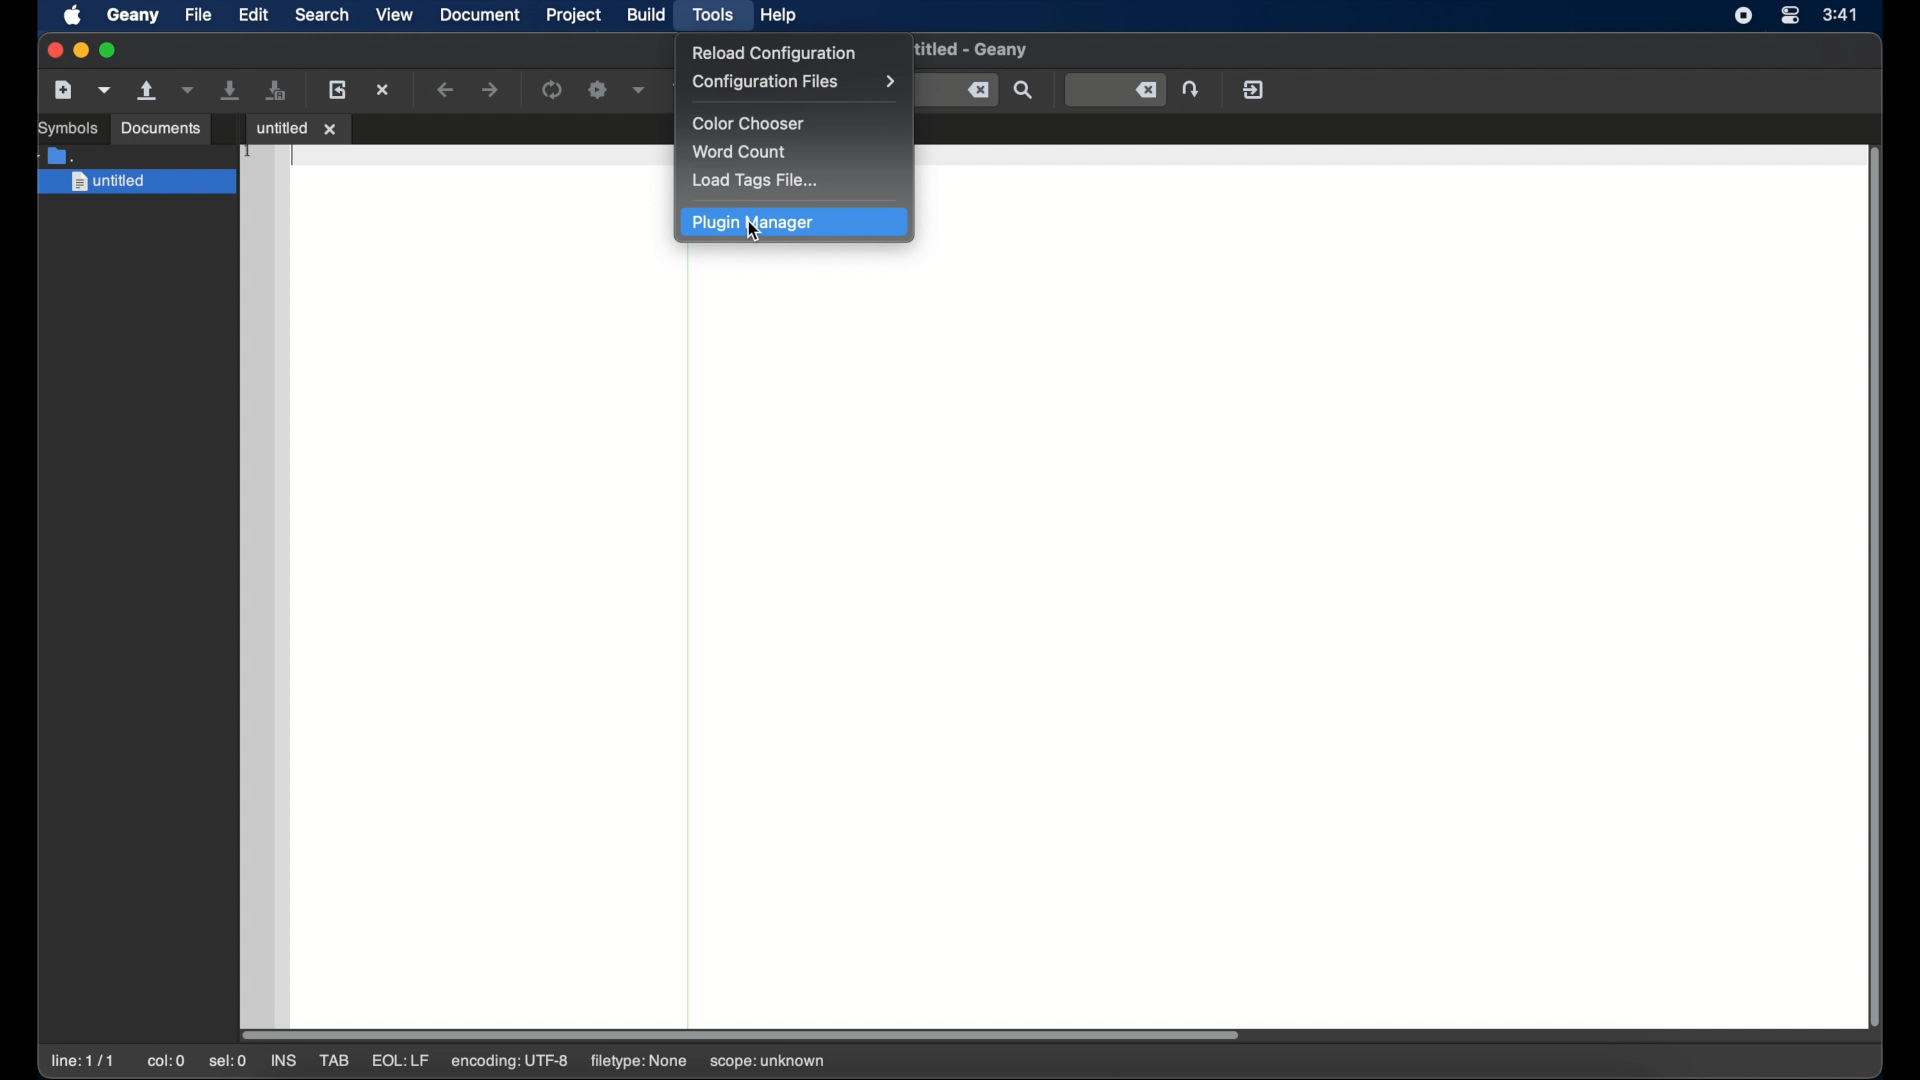 The height and width of the screenshot is (1080, 1920). I want to click on save the current file, so click(232, 91).